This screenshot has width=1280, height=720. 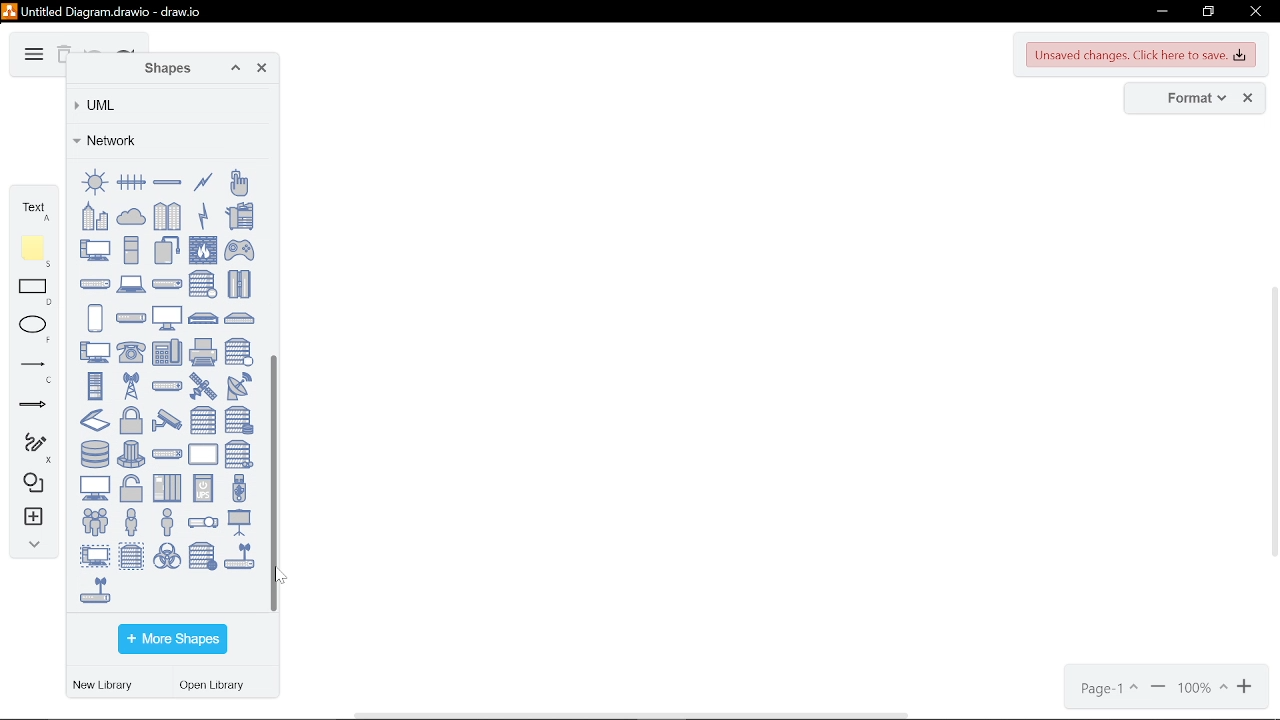 I want to click on close, so click(x=1254, y=13).